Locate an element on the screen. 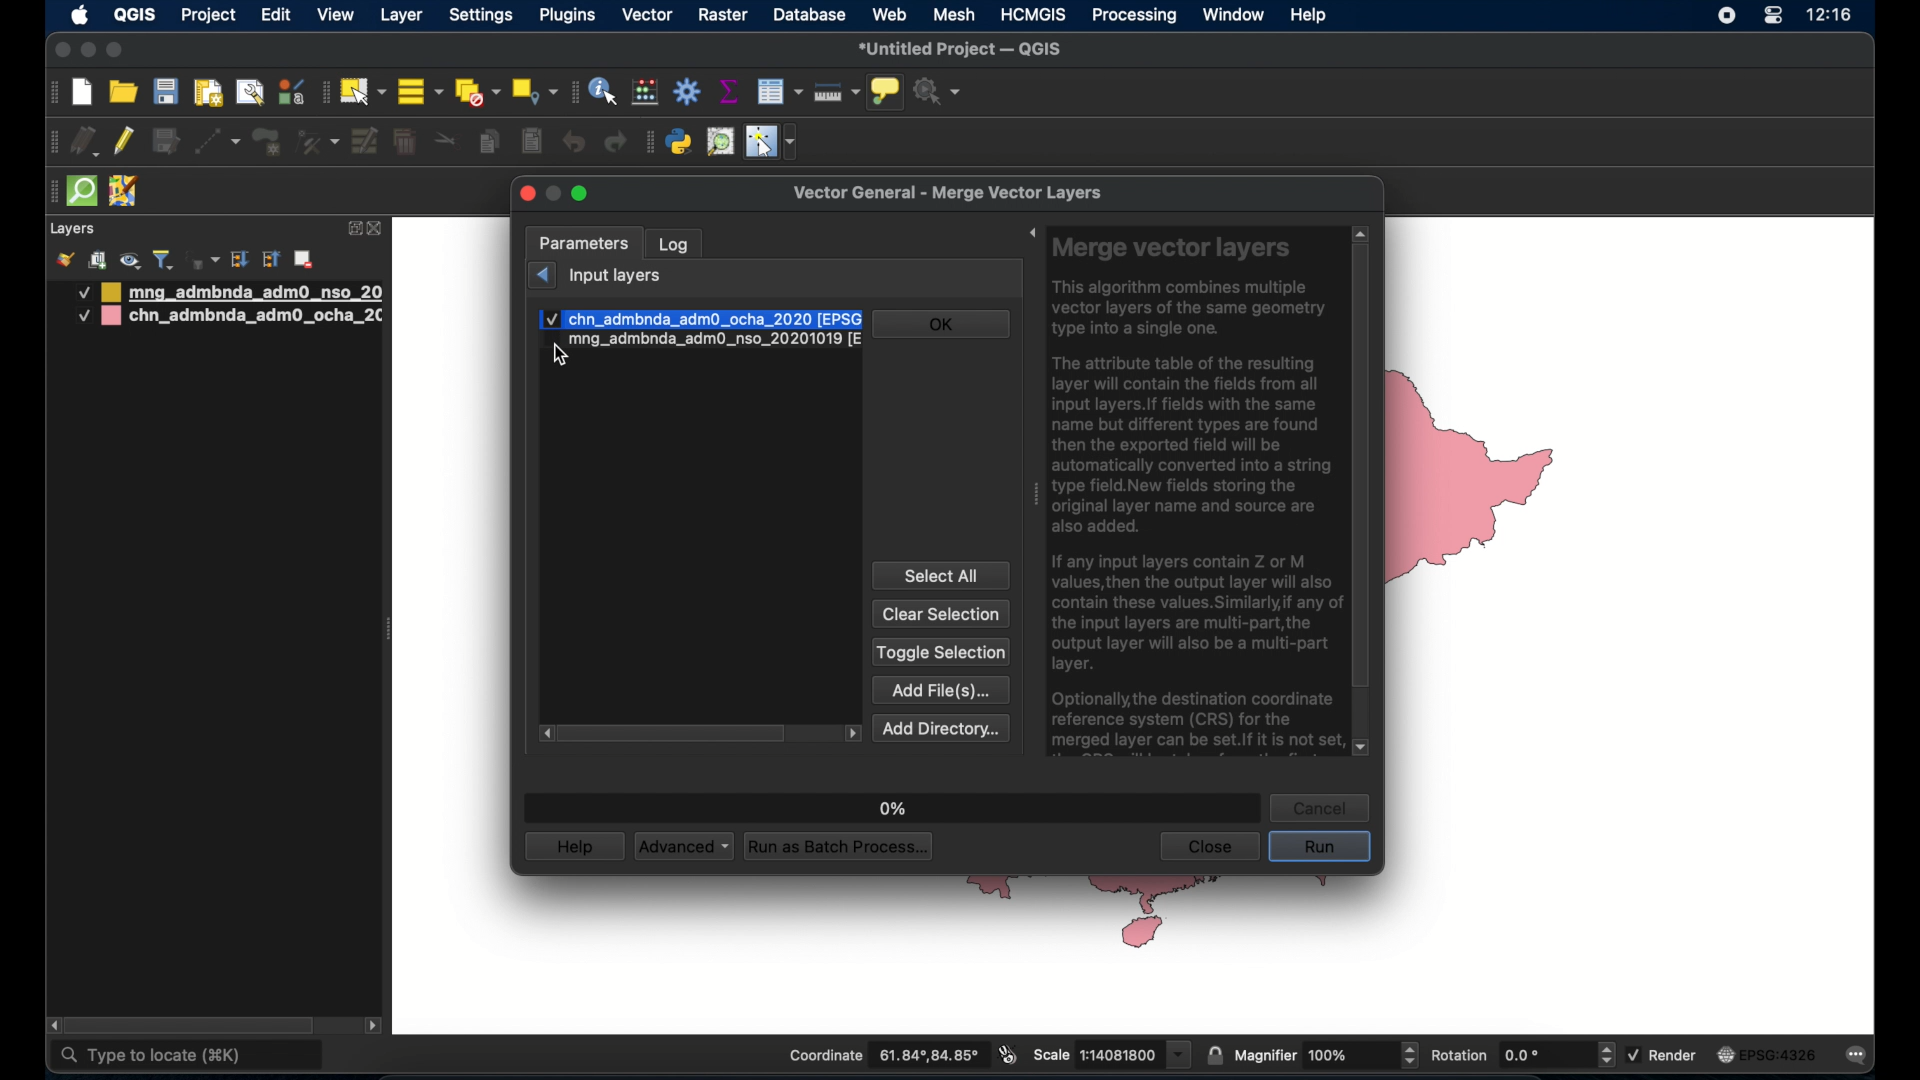  mesh is located at coordinates (955, 14).